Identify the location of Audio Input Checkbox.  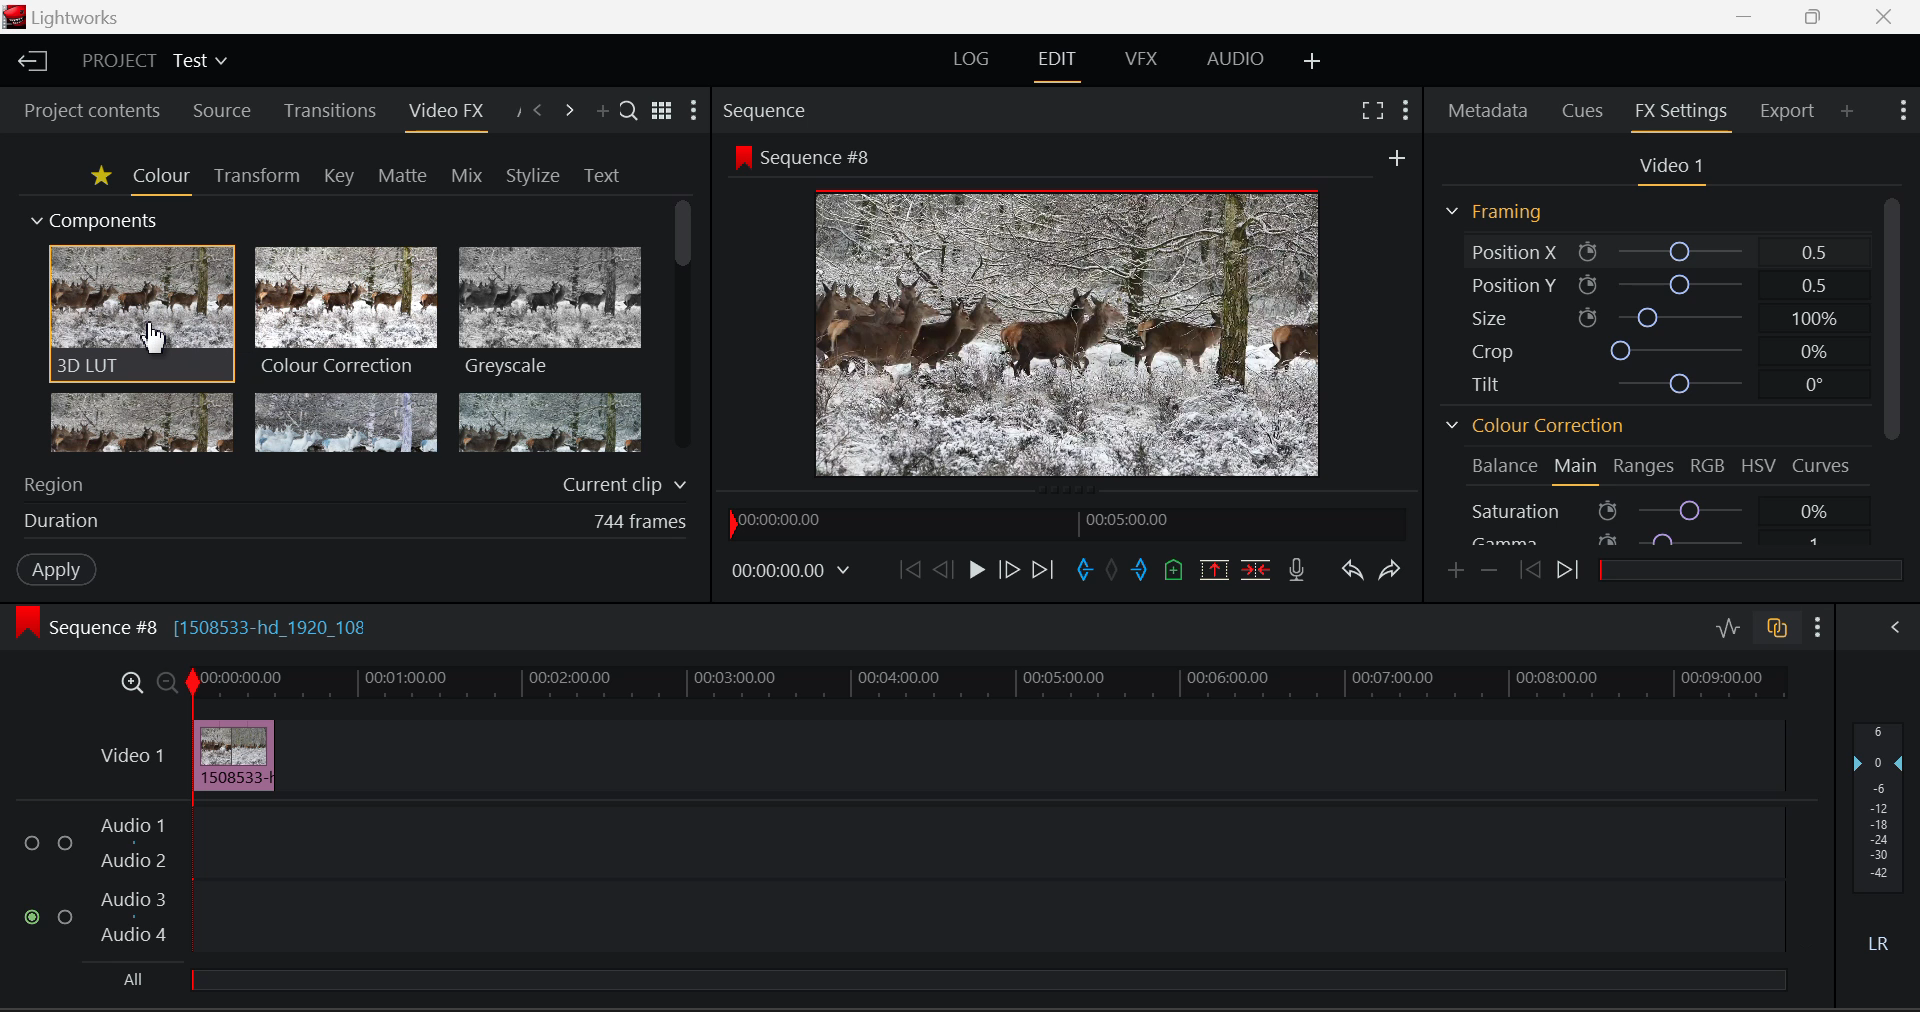
(31, 916).